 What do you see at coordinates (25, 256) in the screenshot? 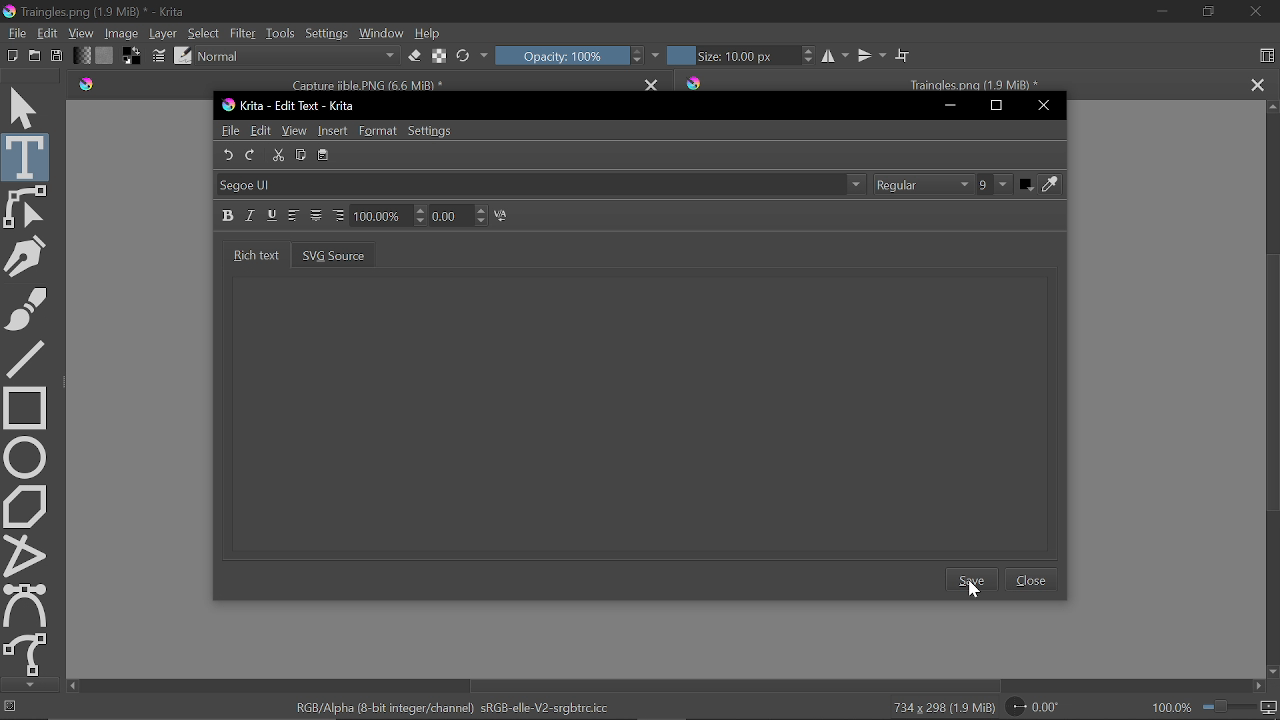
I see `Calligraphy` at bounding box center [25, 256].